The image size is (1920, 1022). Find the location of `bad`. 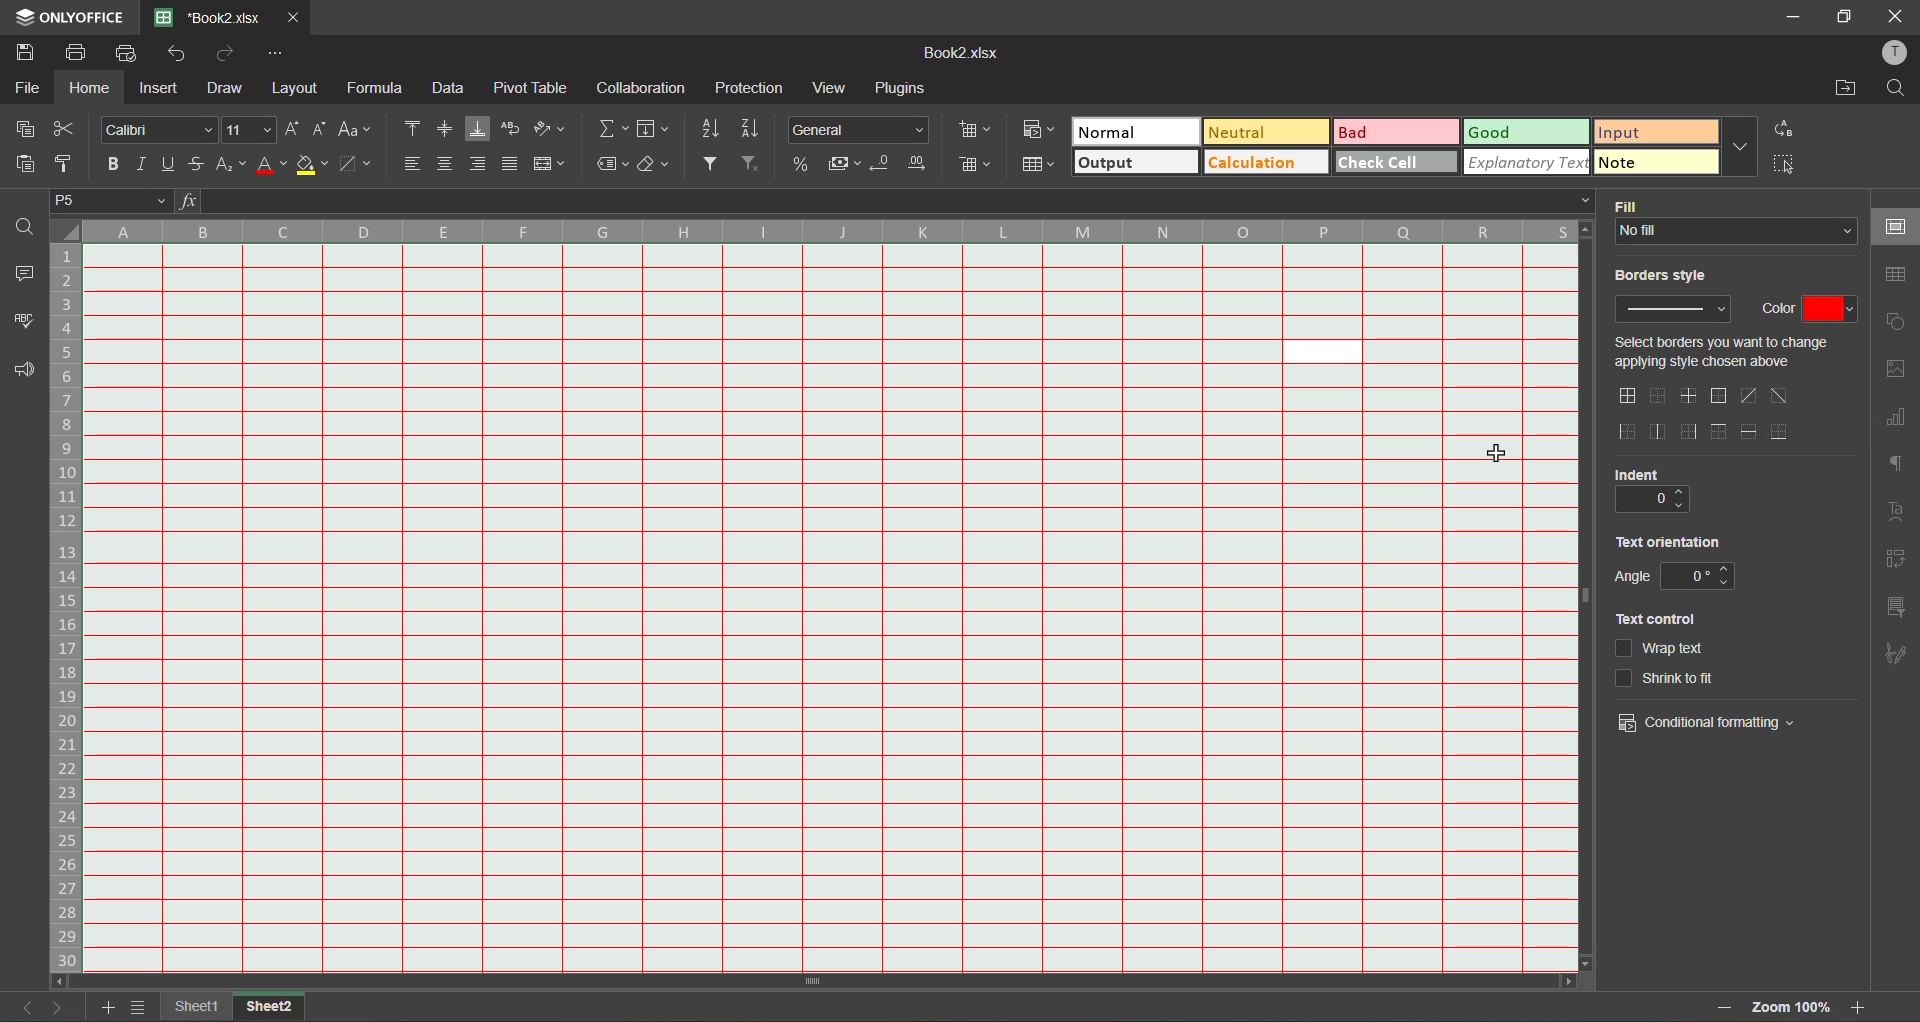

bad is located at coordinates (1399, 132).